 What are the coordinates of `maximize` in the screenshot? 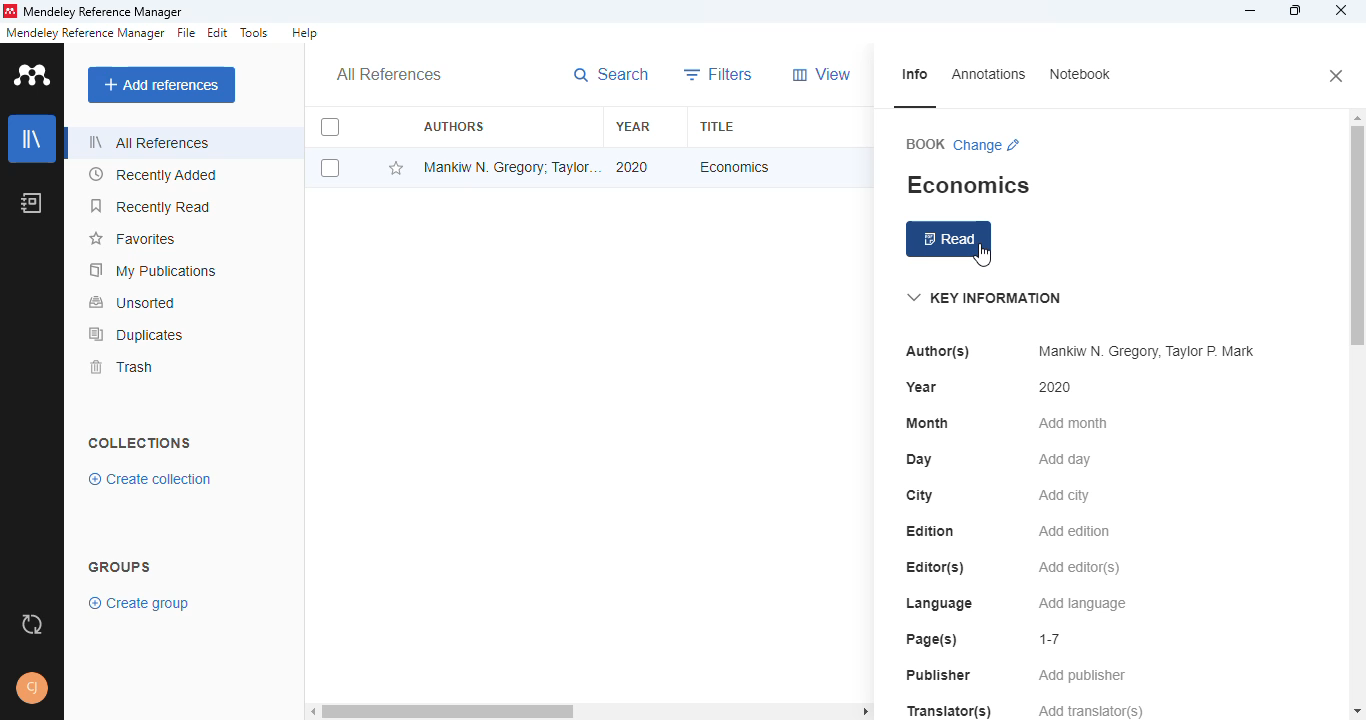 It's located at (1295, 11).